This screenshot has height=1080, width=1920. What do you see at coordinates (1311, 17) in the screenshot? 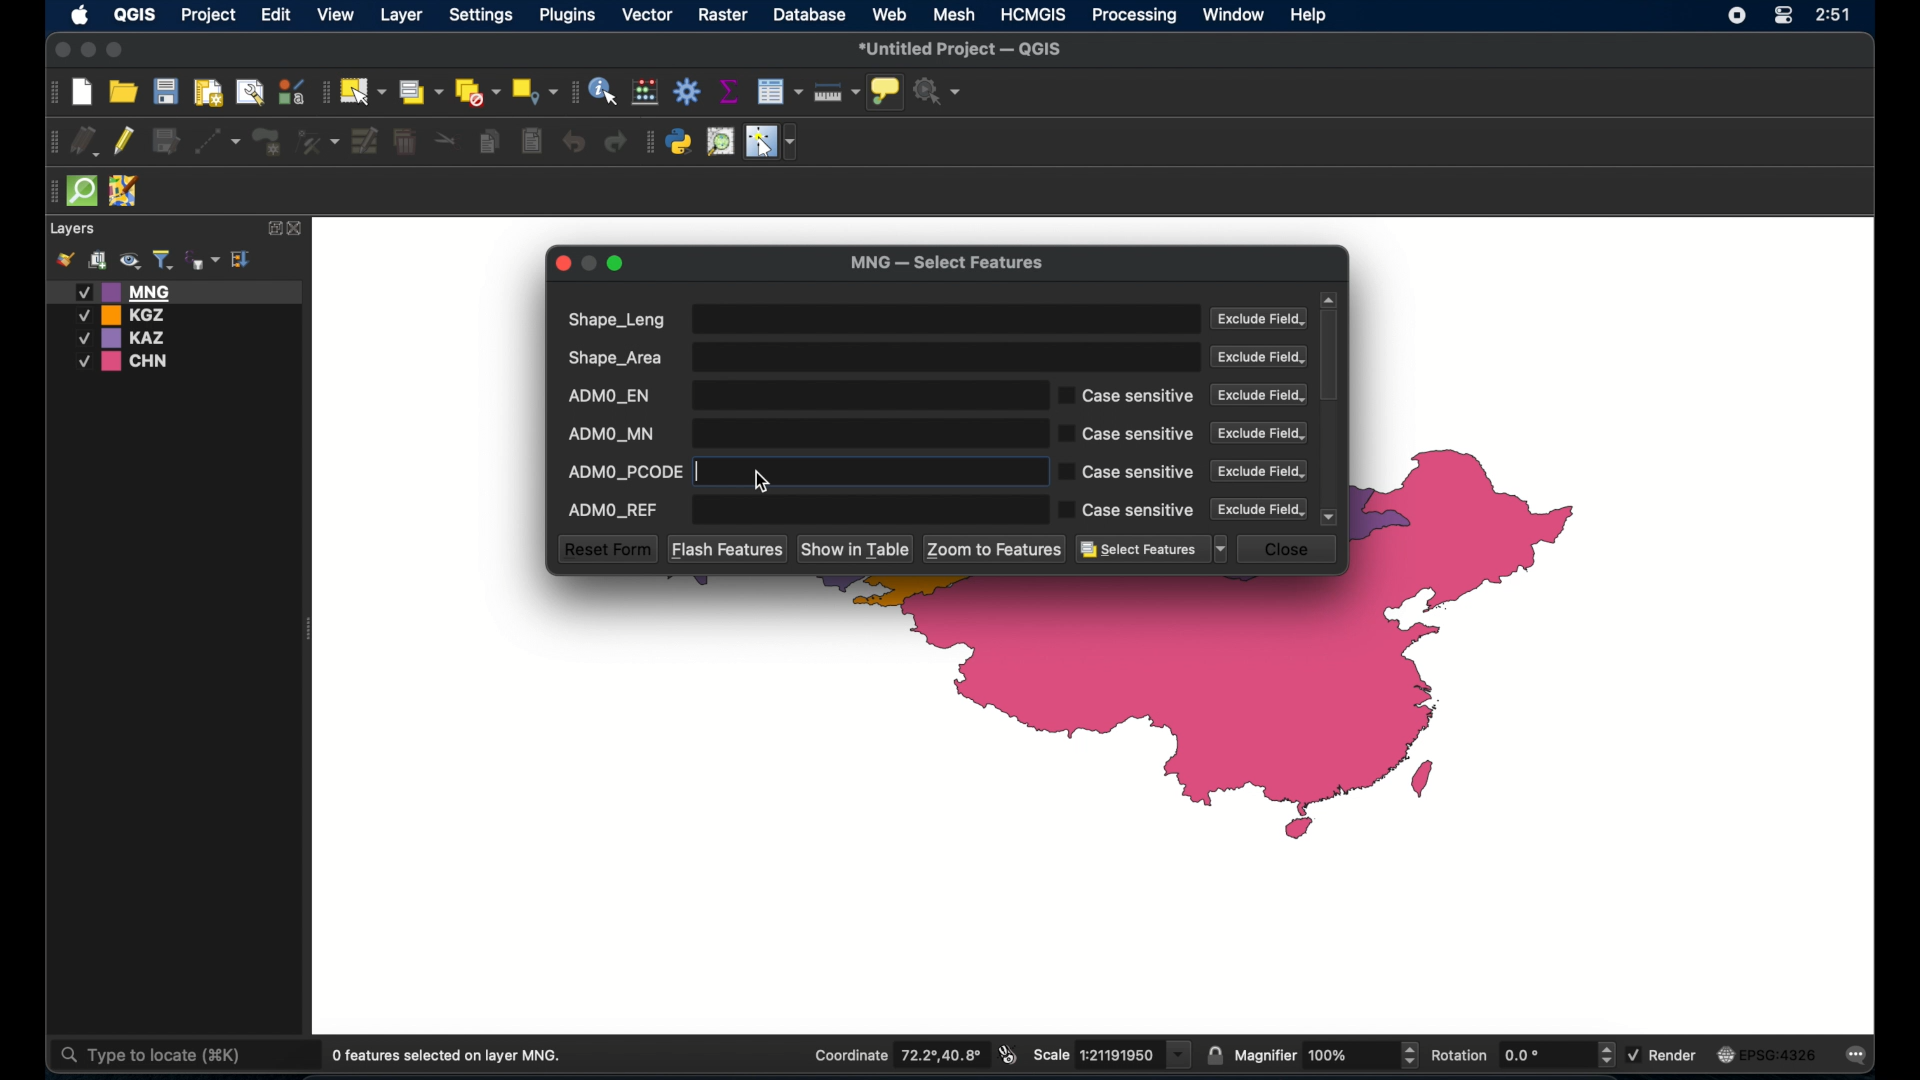
I see `help` at bounding box center [1311, 17].